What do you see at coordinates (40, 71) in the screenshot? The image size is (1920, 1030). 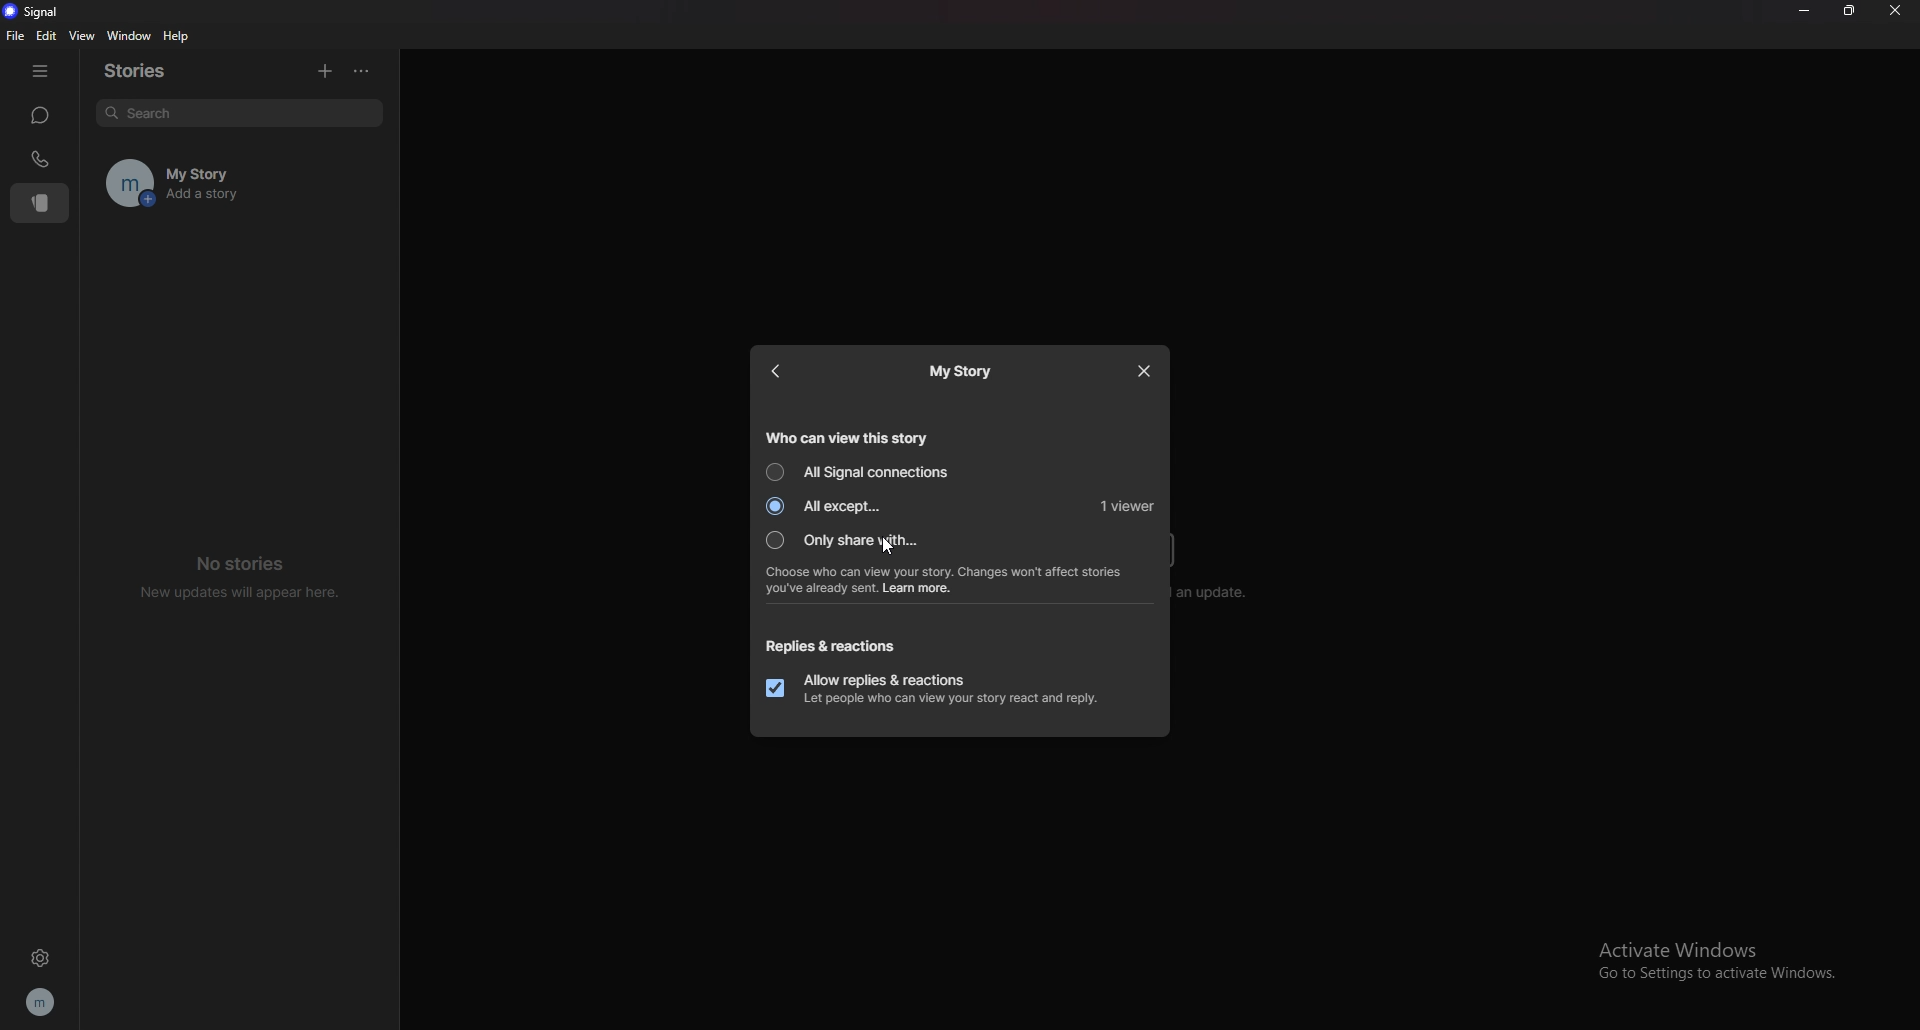 I see `hide tab` at bounding box center [40, 71].